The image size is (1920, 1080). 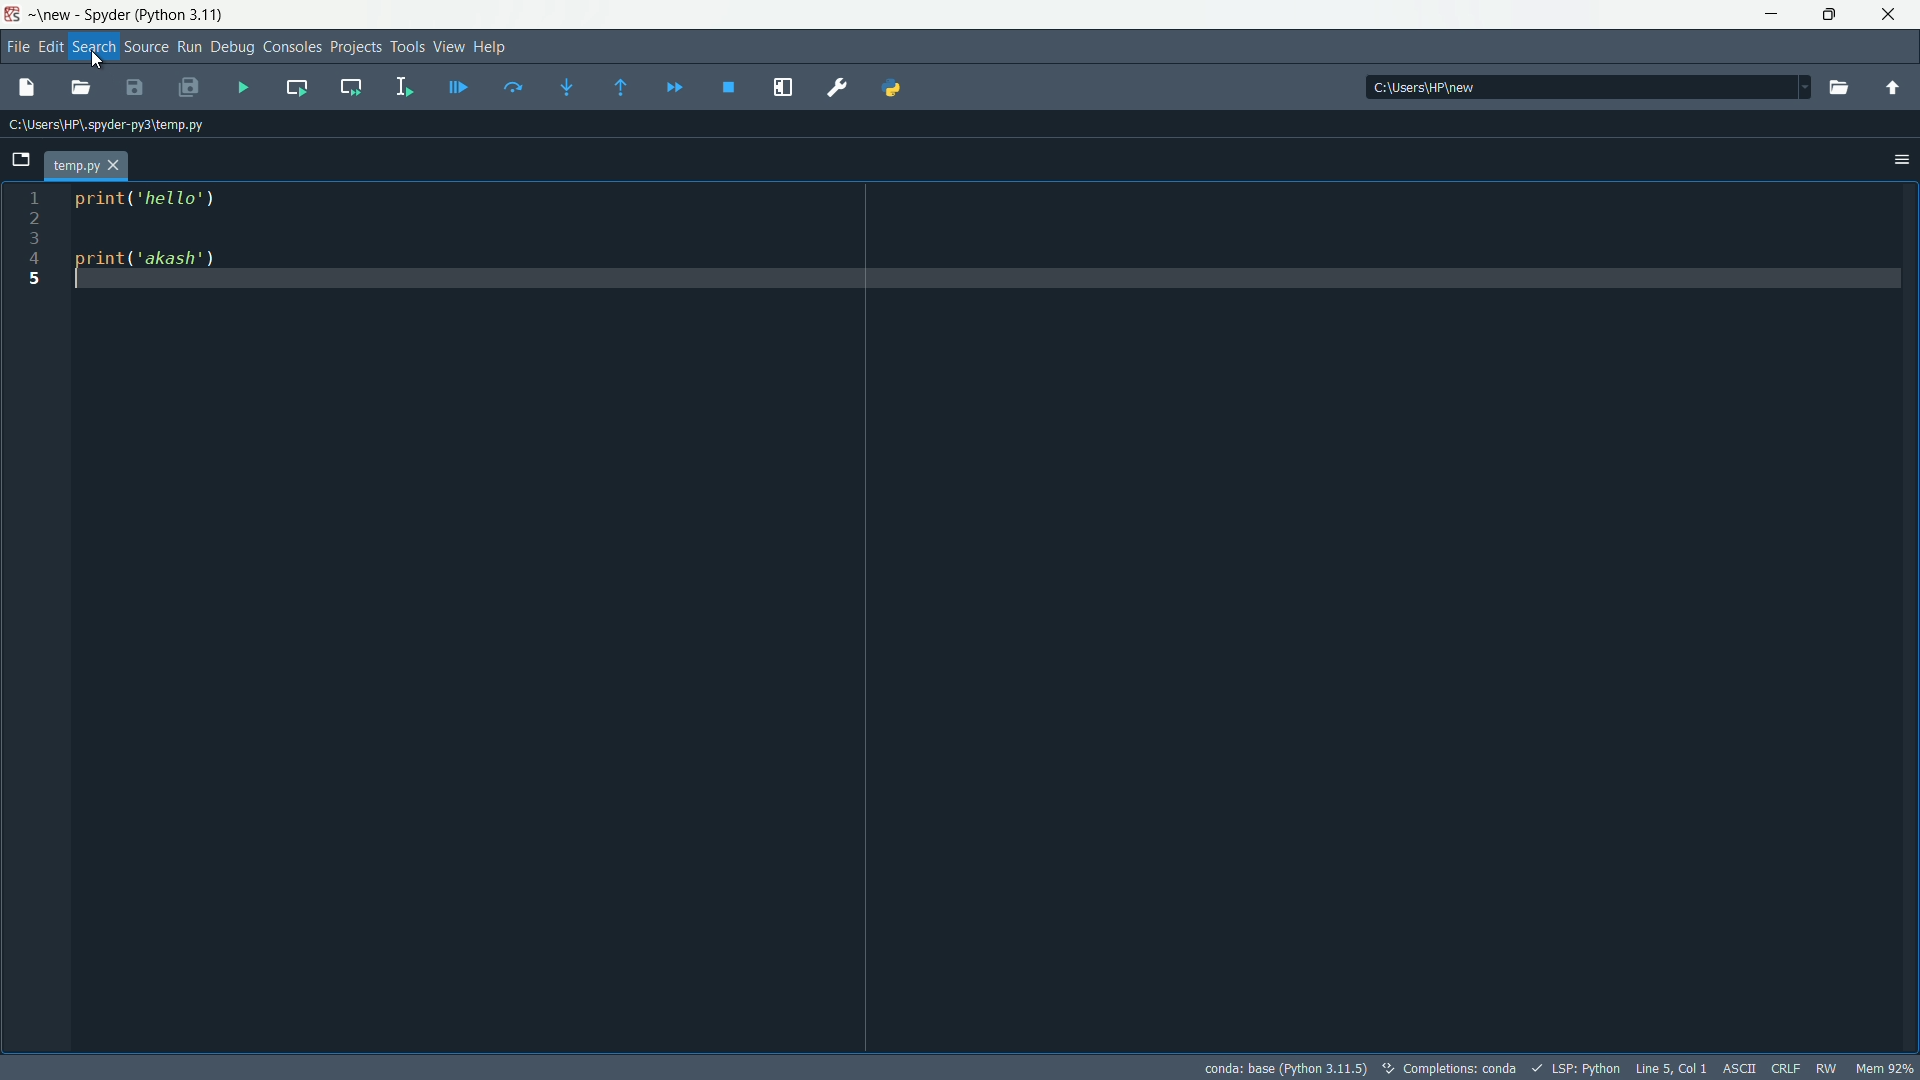 What do you see at coordinates (1888, 1068) in the screenshot?
I see `memory usage` at bounding box center [1888, 1068].